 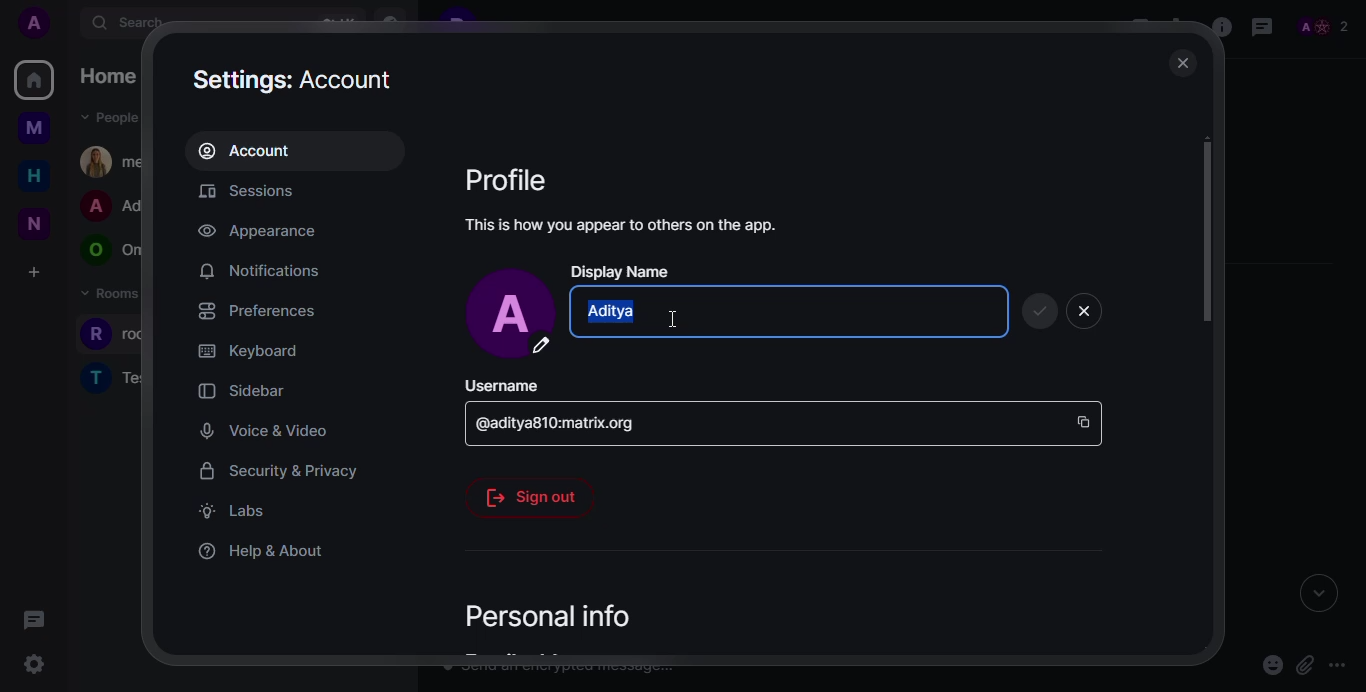 I want to click on help & about, so click(x=260, y=550).